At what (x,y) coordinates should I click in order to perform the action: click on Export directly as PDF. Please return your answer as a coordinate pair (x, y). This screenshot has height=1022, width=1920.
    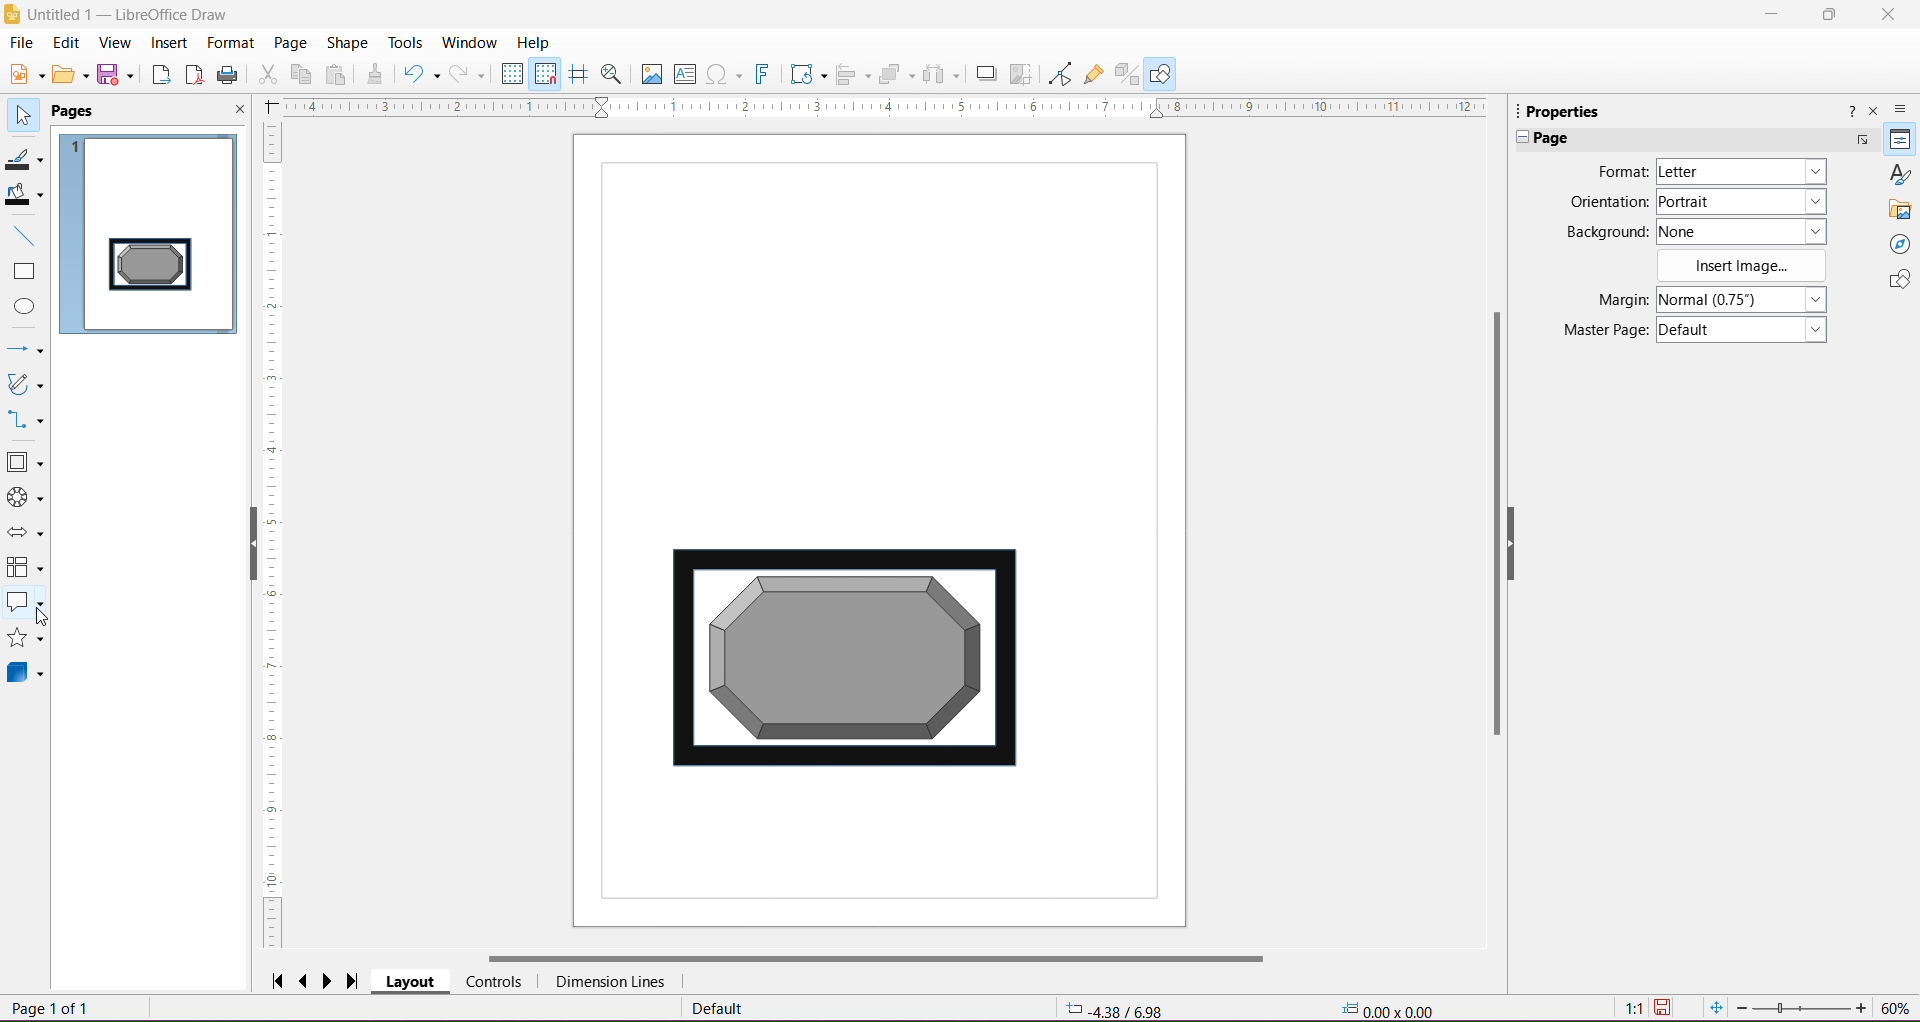
    Looking at the image, I should click on (194, 75).